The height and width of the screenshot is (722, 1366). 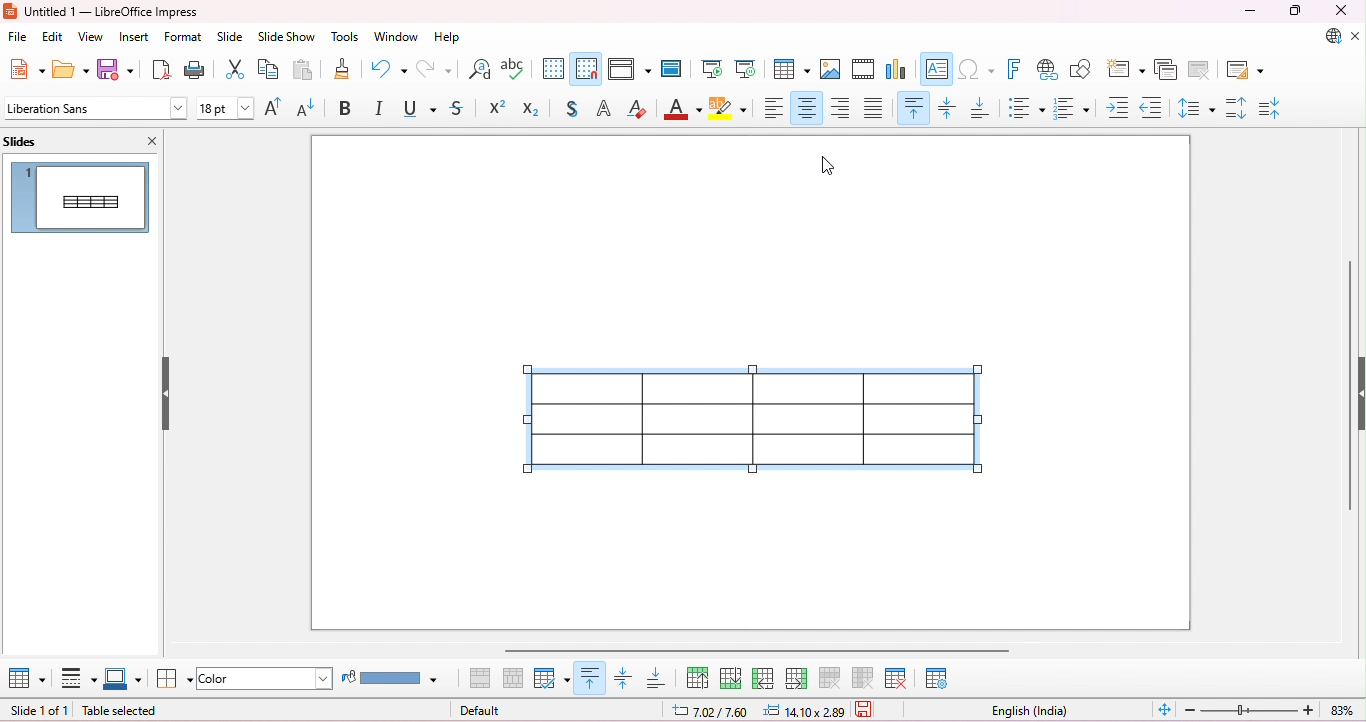 What do you see at coordinates (270, 71) in the screenshot?
I see `copy` at bounding box center [270, 71].